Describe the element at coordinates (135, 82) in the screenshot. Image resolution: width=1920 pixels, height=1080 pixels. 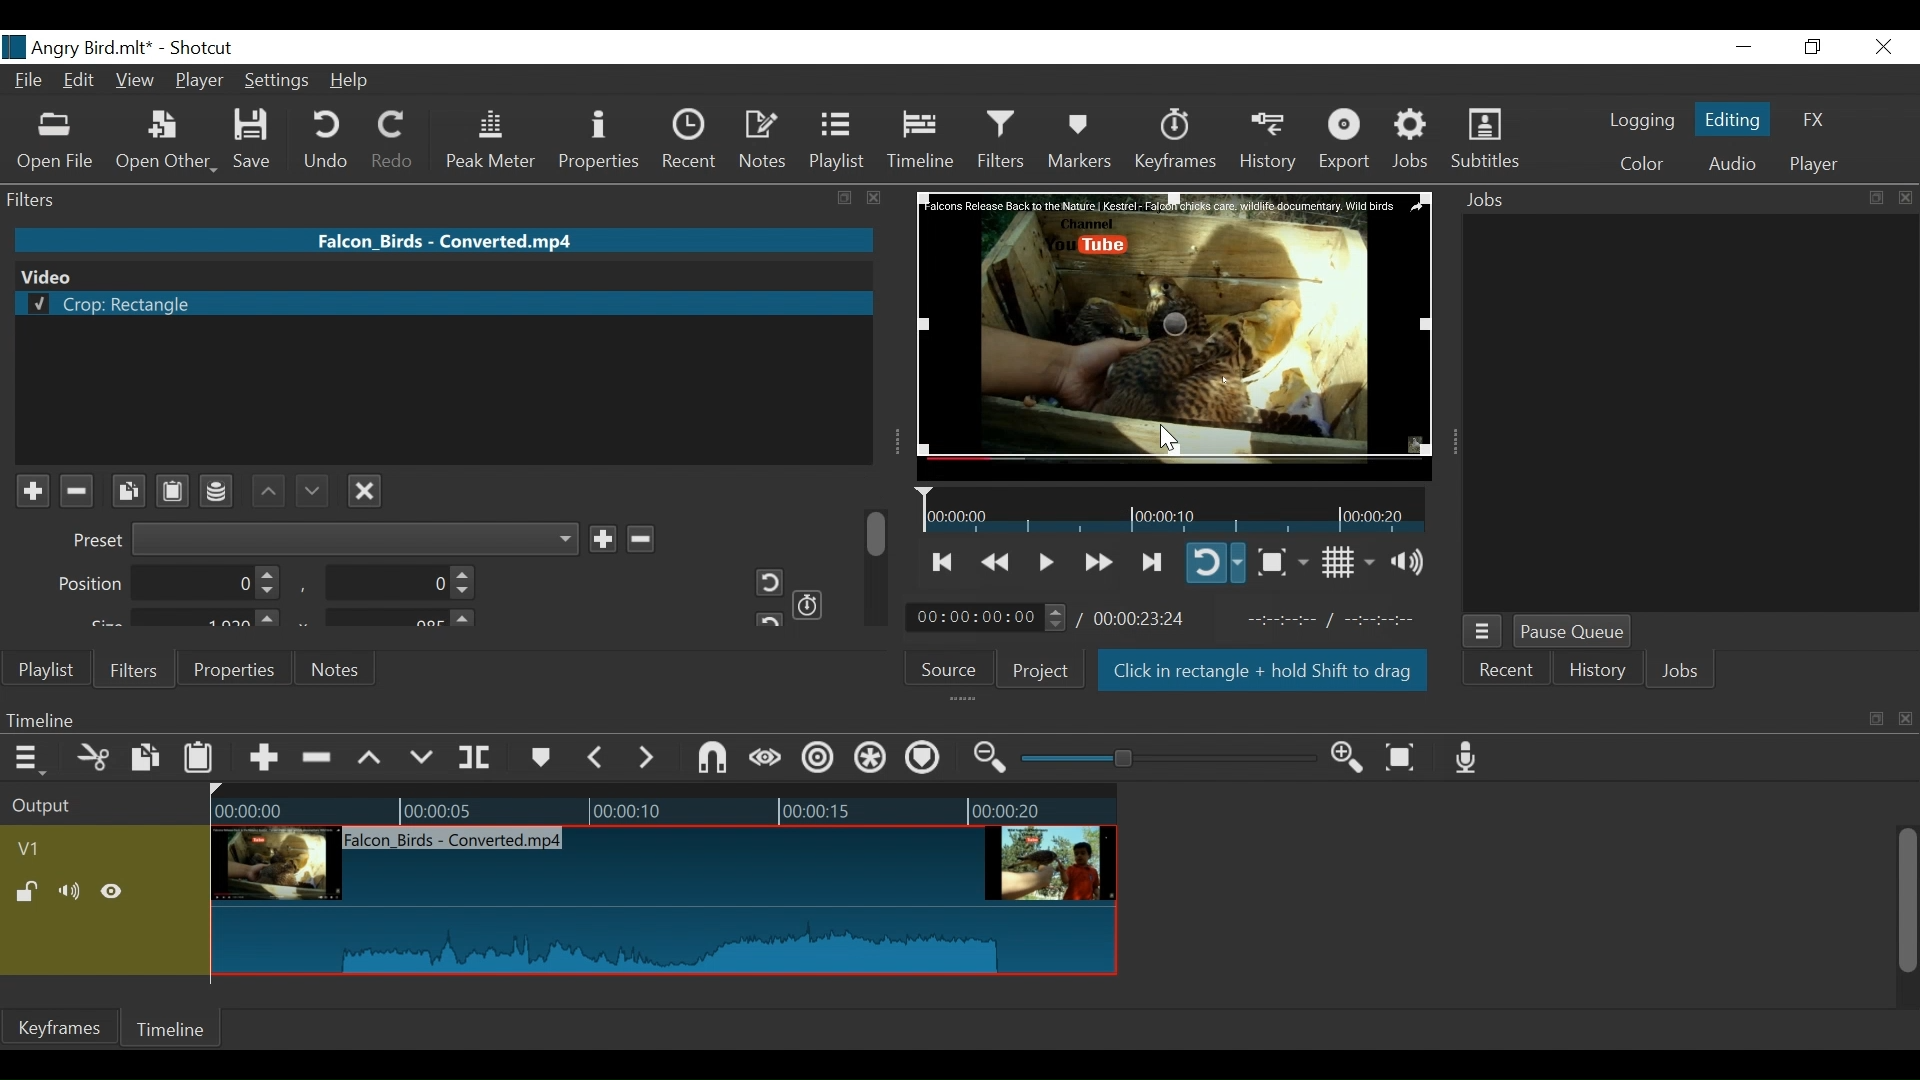
I see `View` at that location.